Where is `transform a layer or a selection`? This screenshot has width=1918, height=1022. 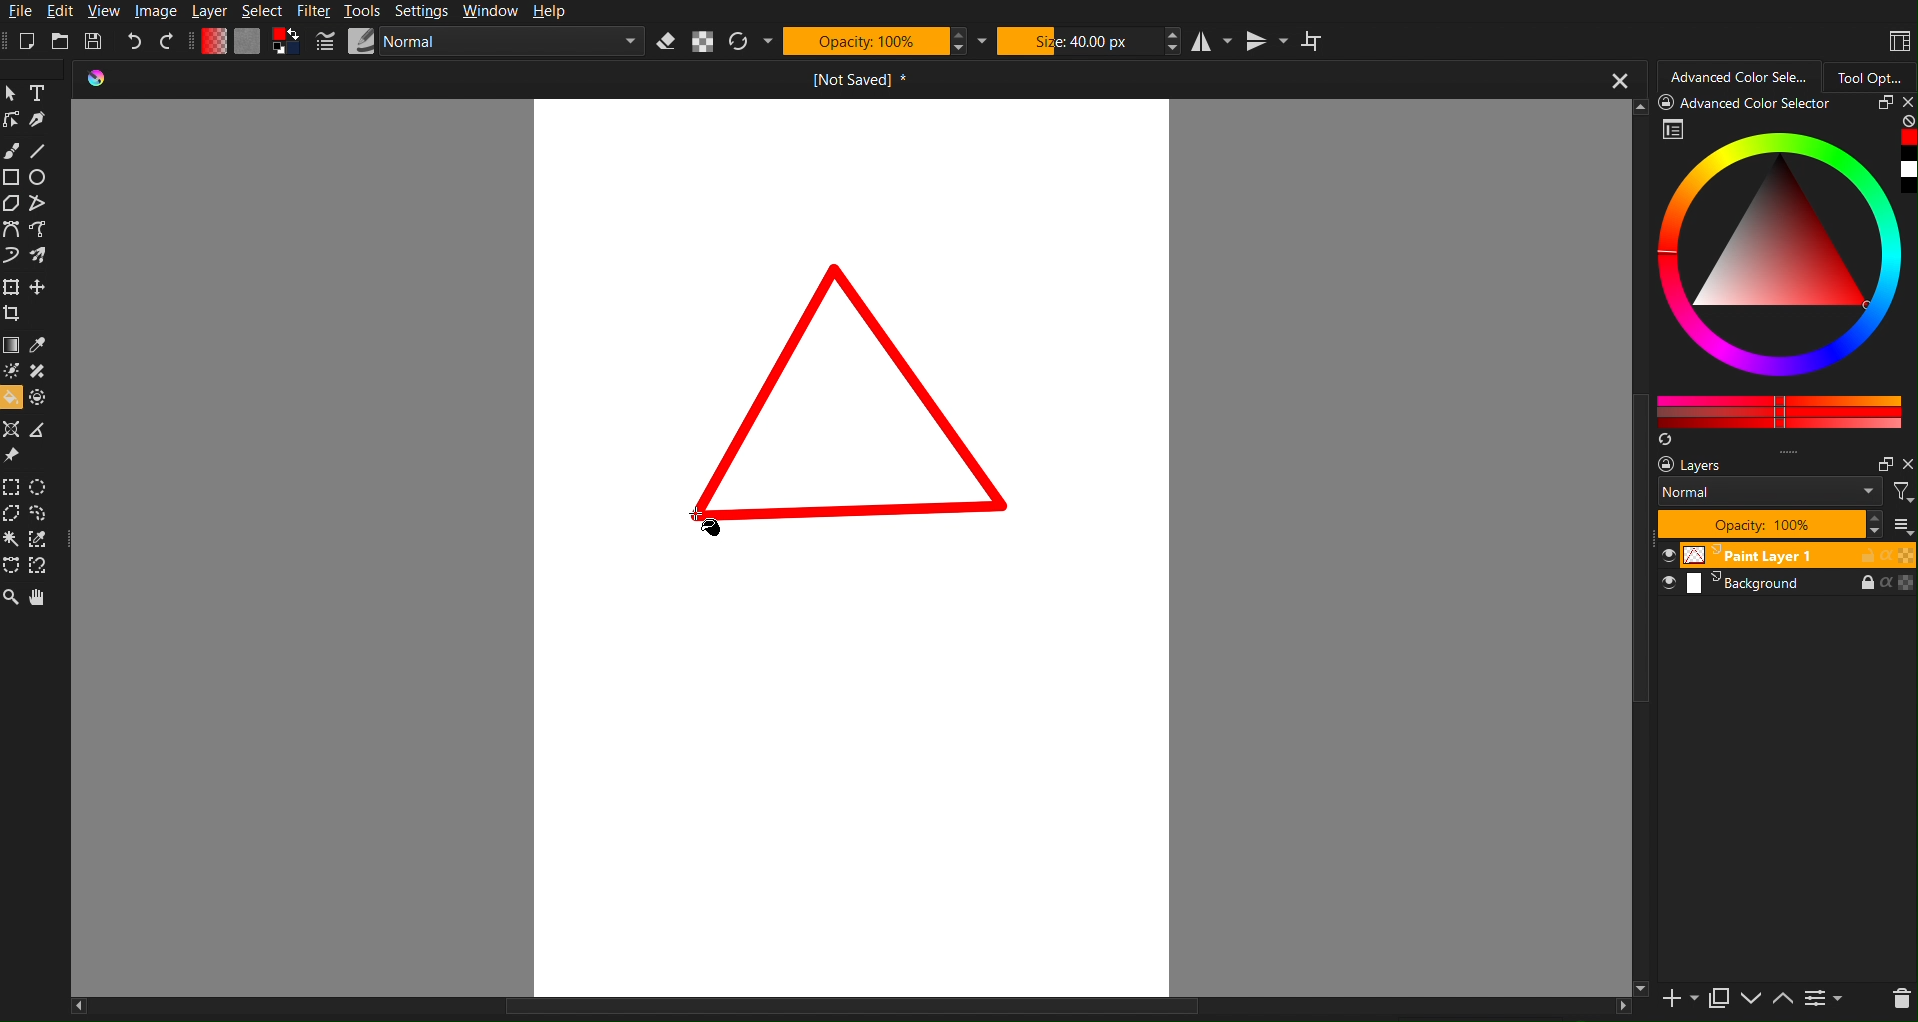 transform a layer or a selection is located at coordinates (12, 287).